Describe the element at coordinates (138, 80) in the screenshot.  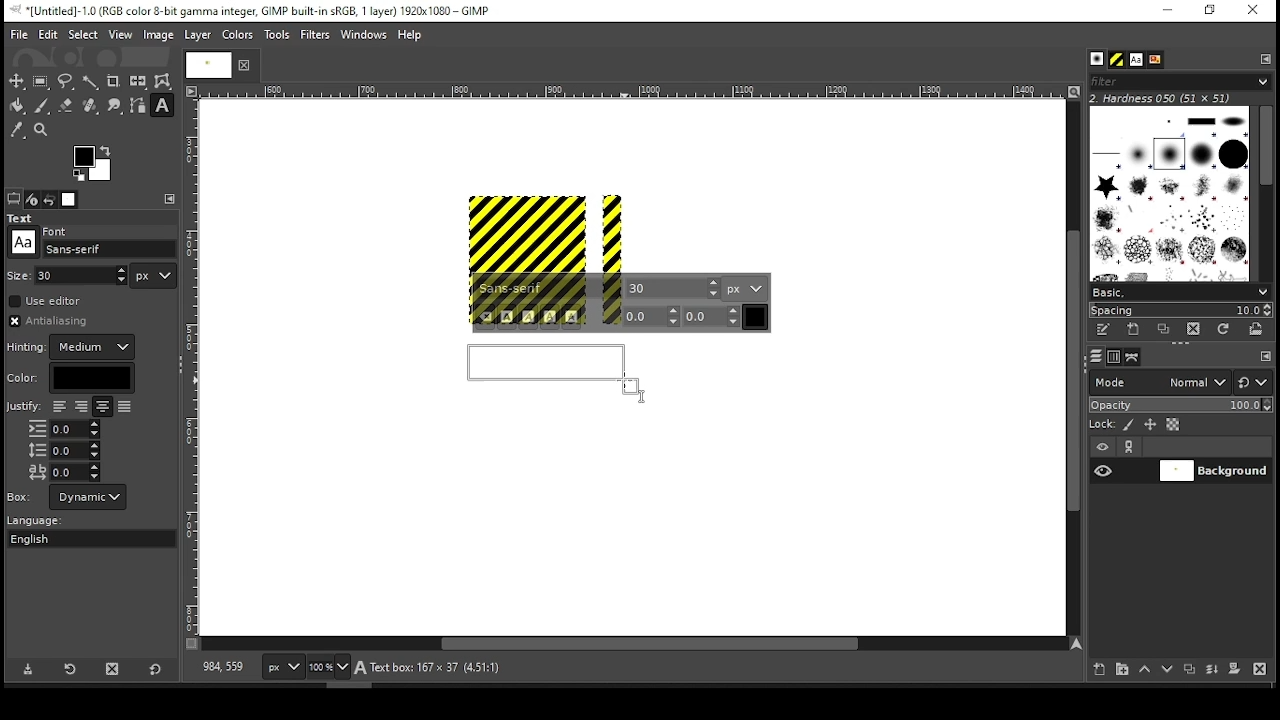
I see `flip tool` at that location.